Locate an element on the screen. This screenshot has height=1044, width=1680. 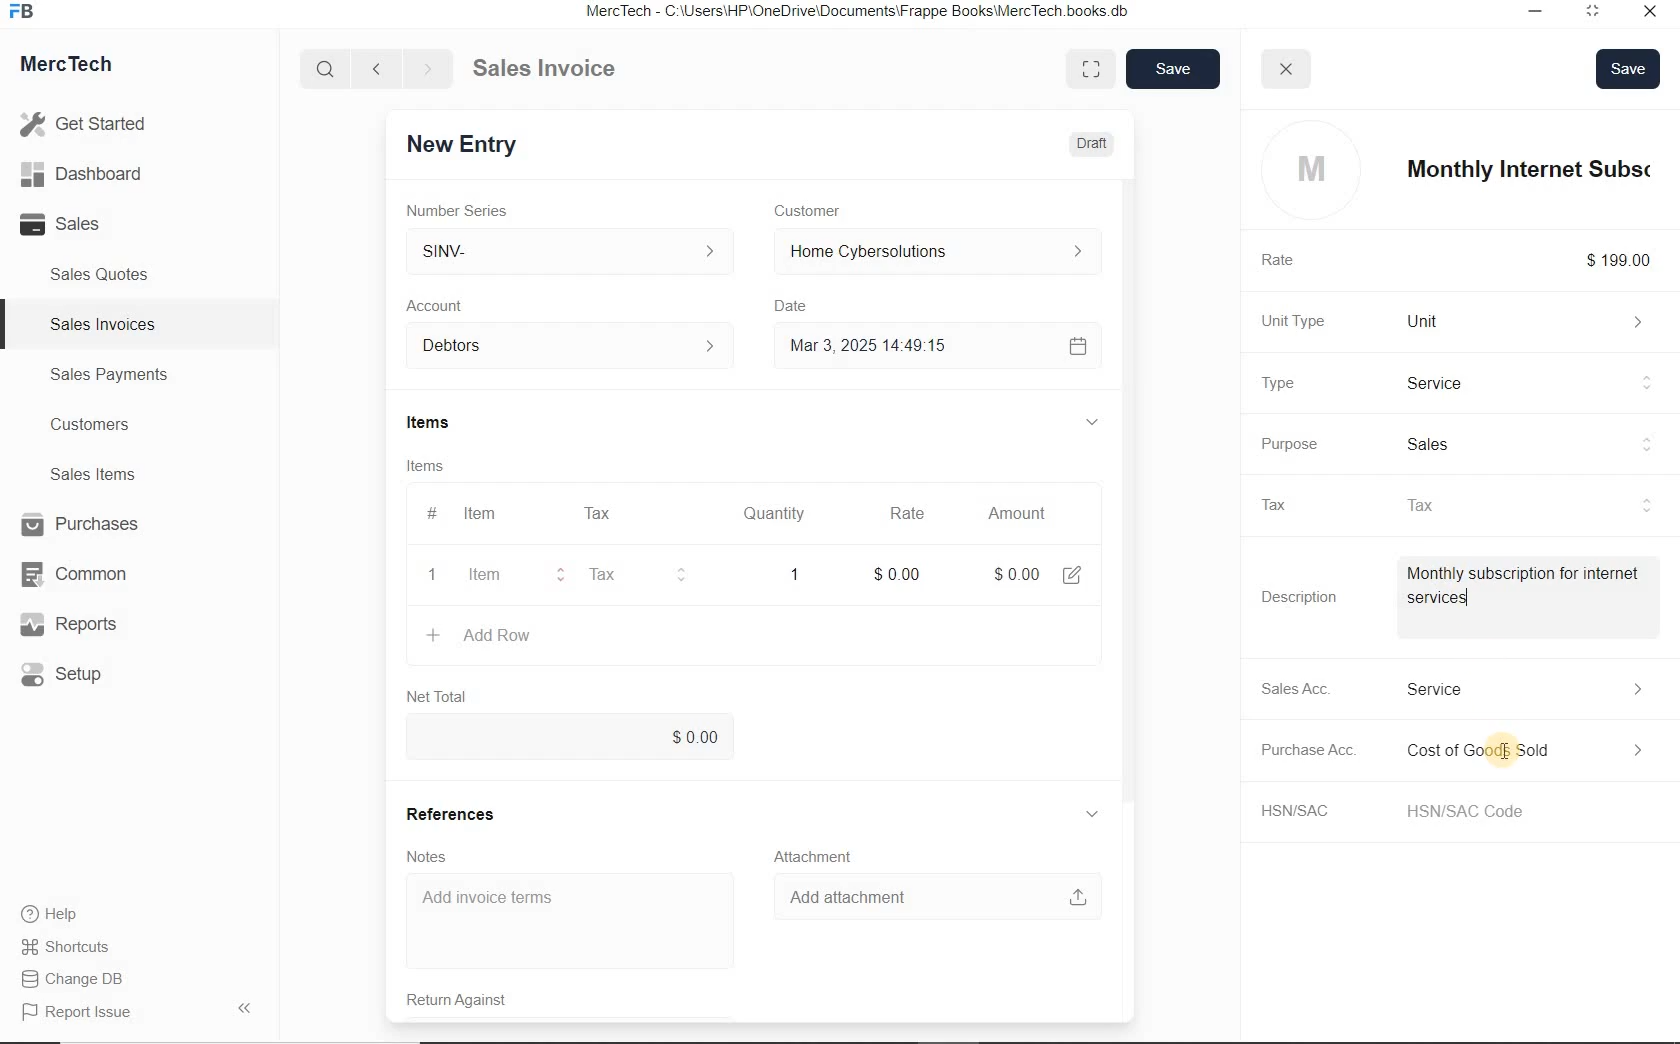
item is located at coordinates (490, 577).